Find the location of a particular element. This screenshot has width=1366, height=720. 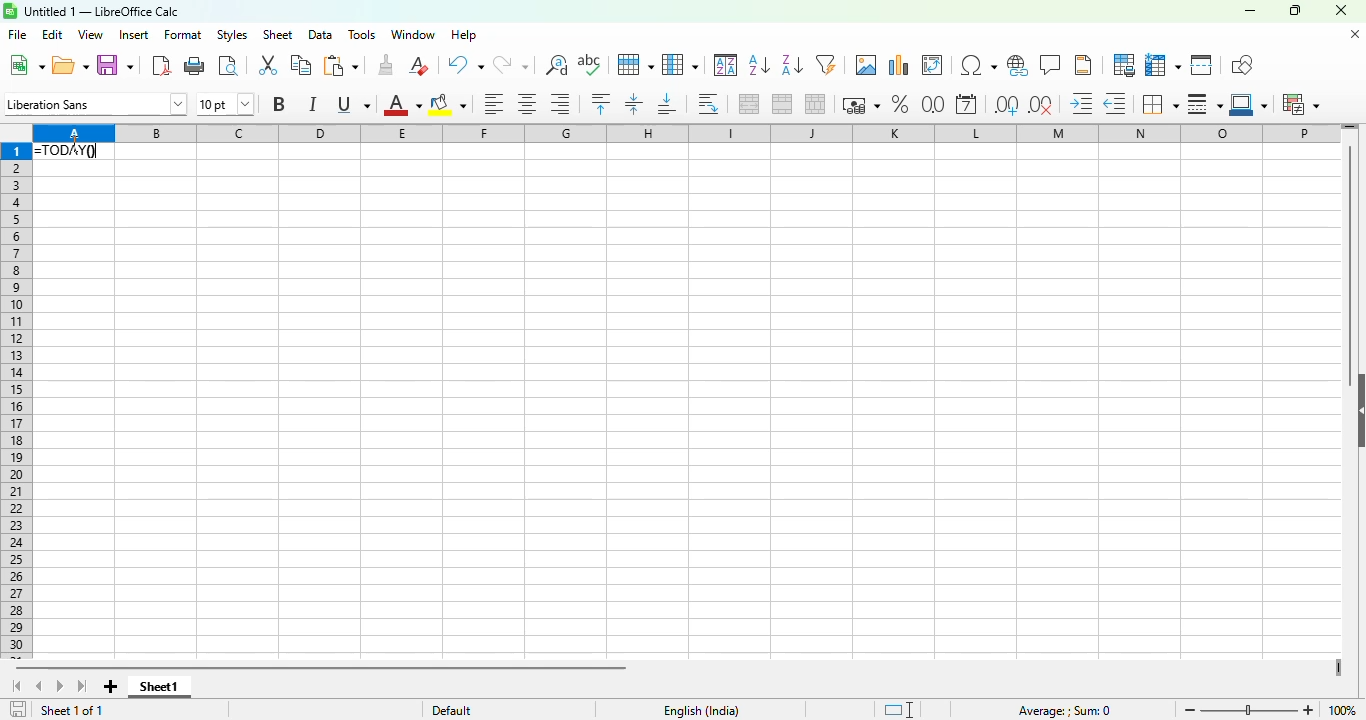

open is located at coordinates (71, 65).